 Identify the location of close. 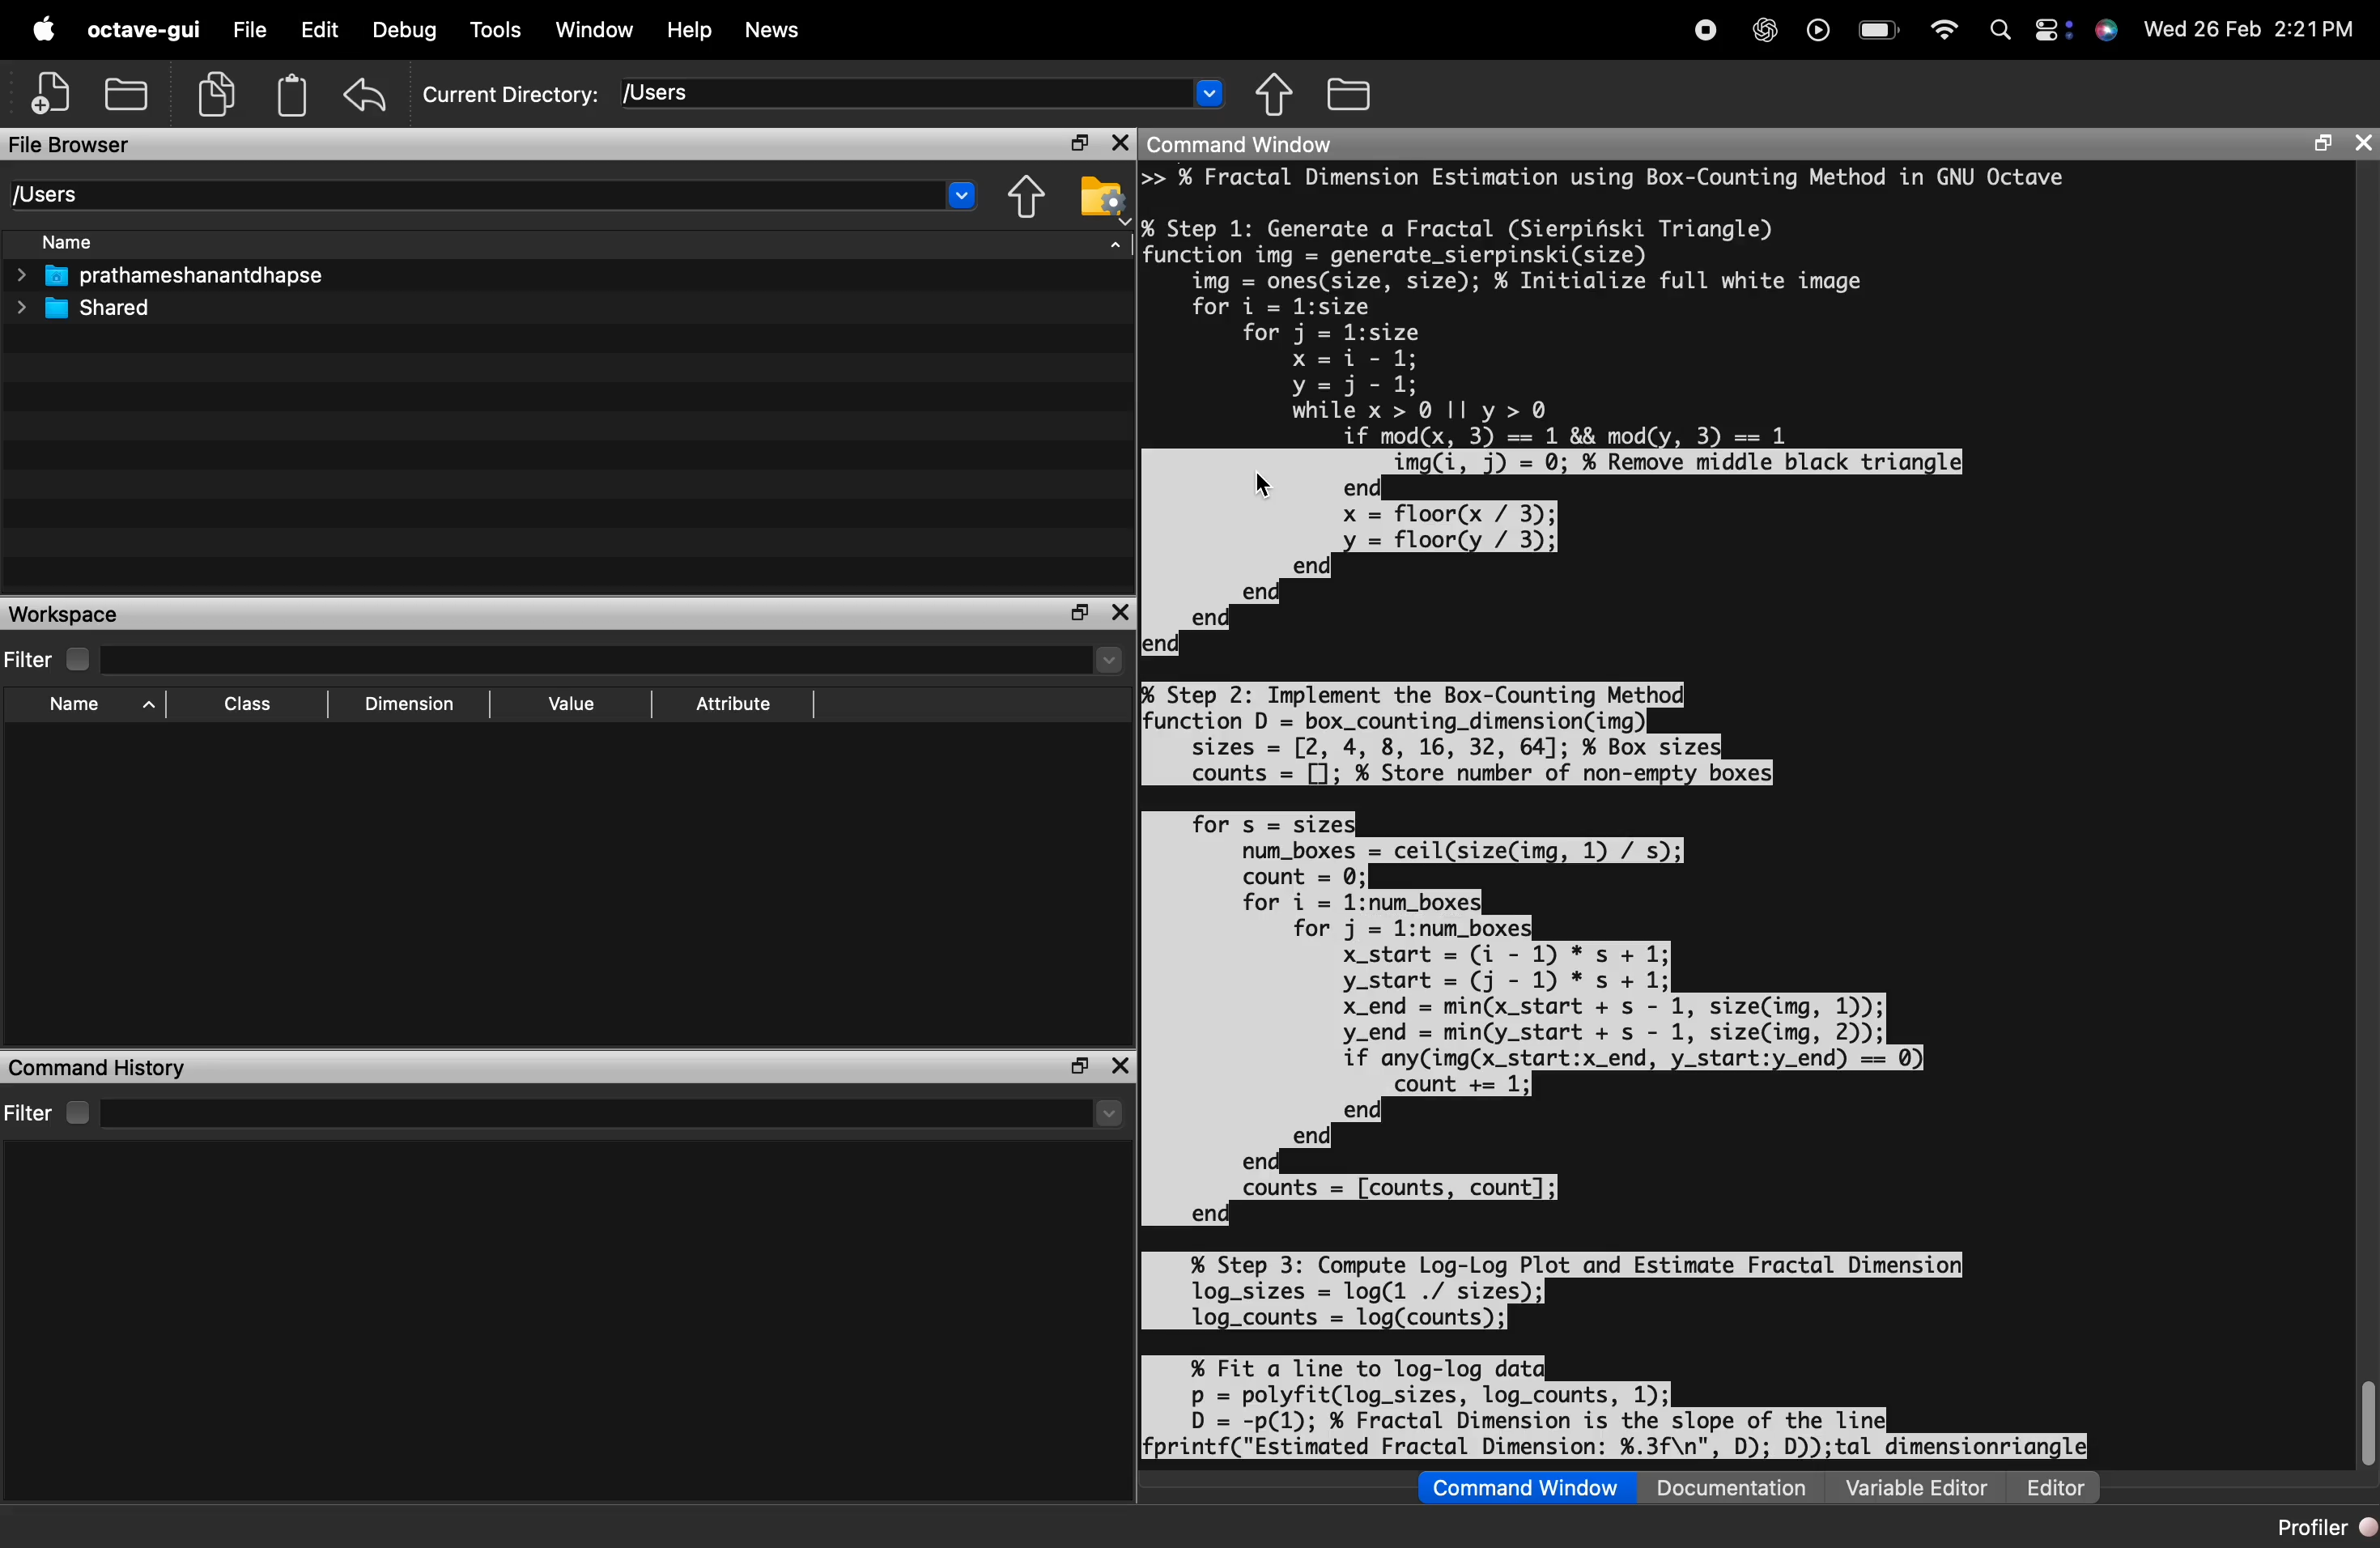
(2362, 144).